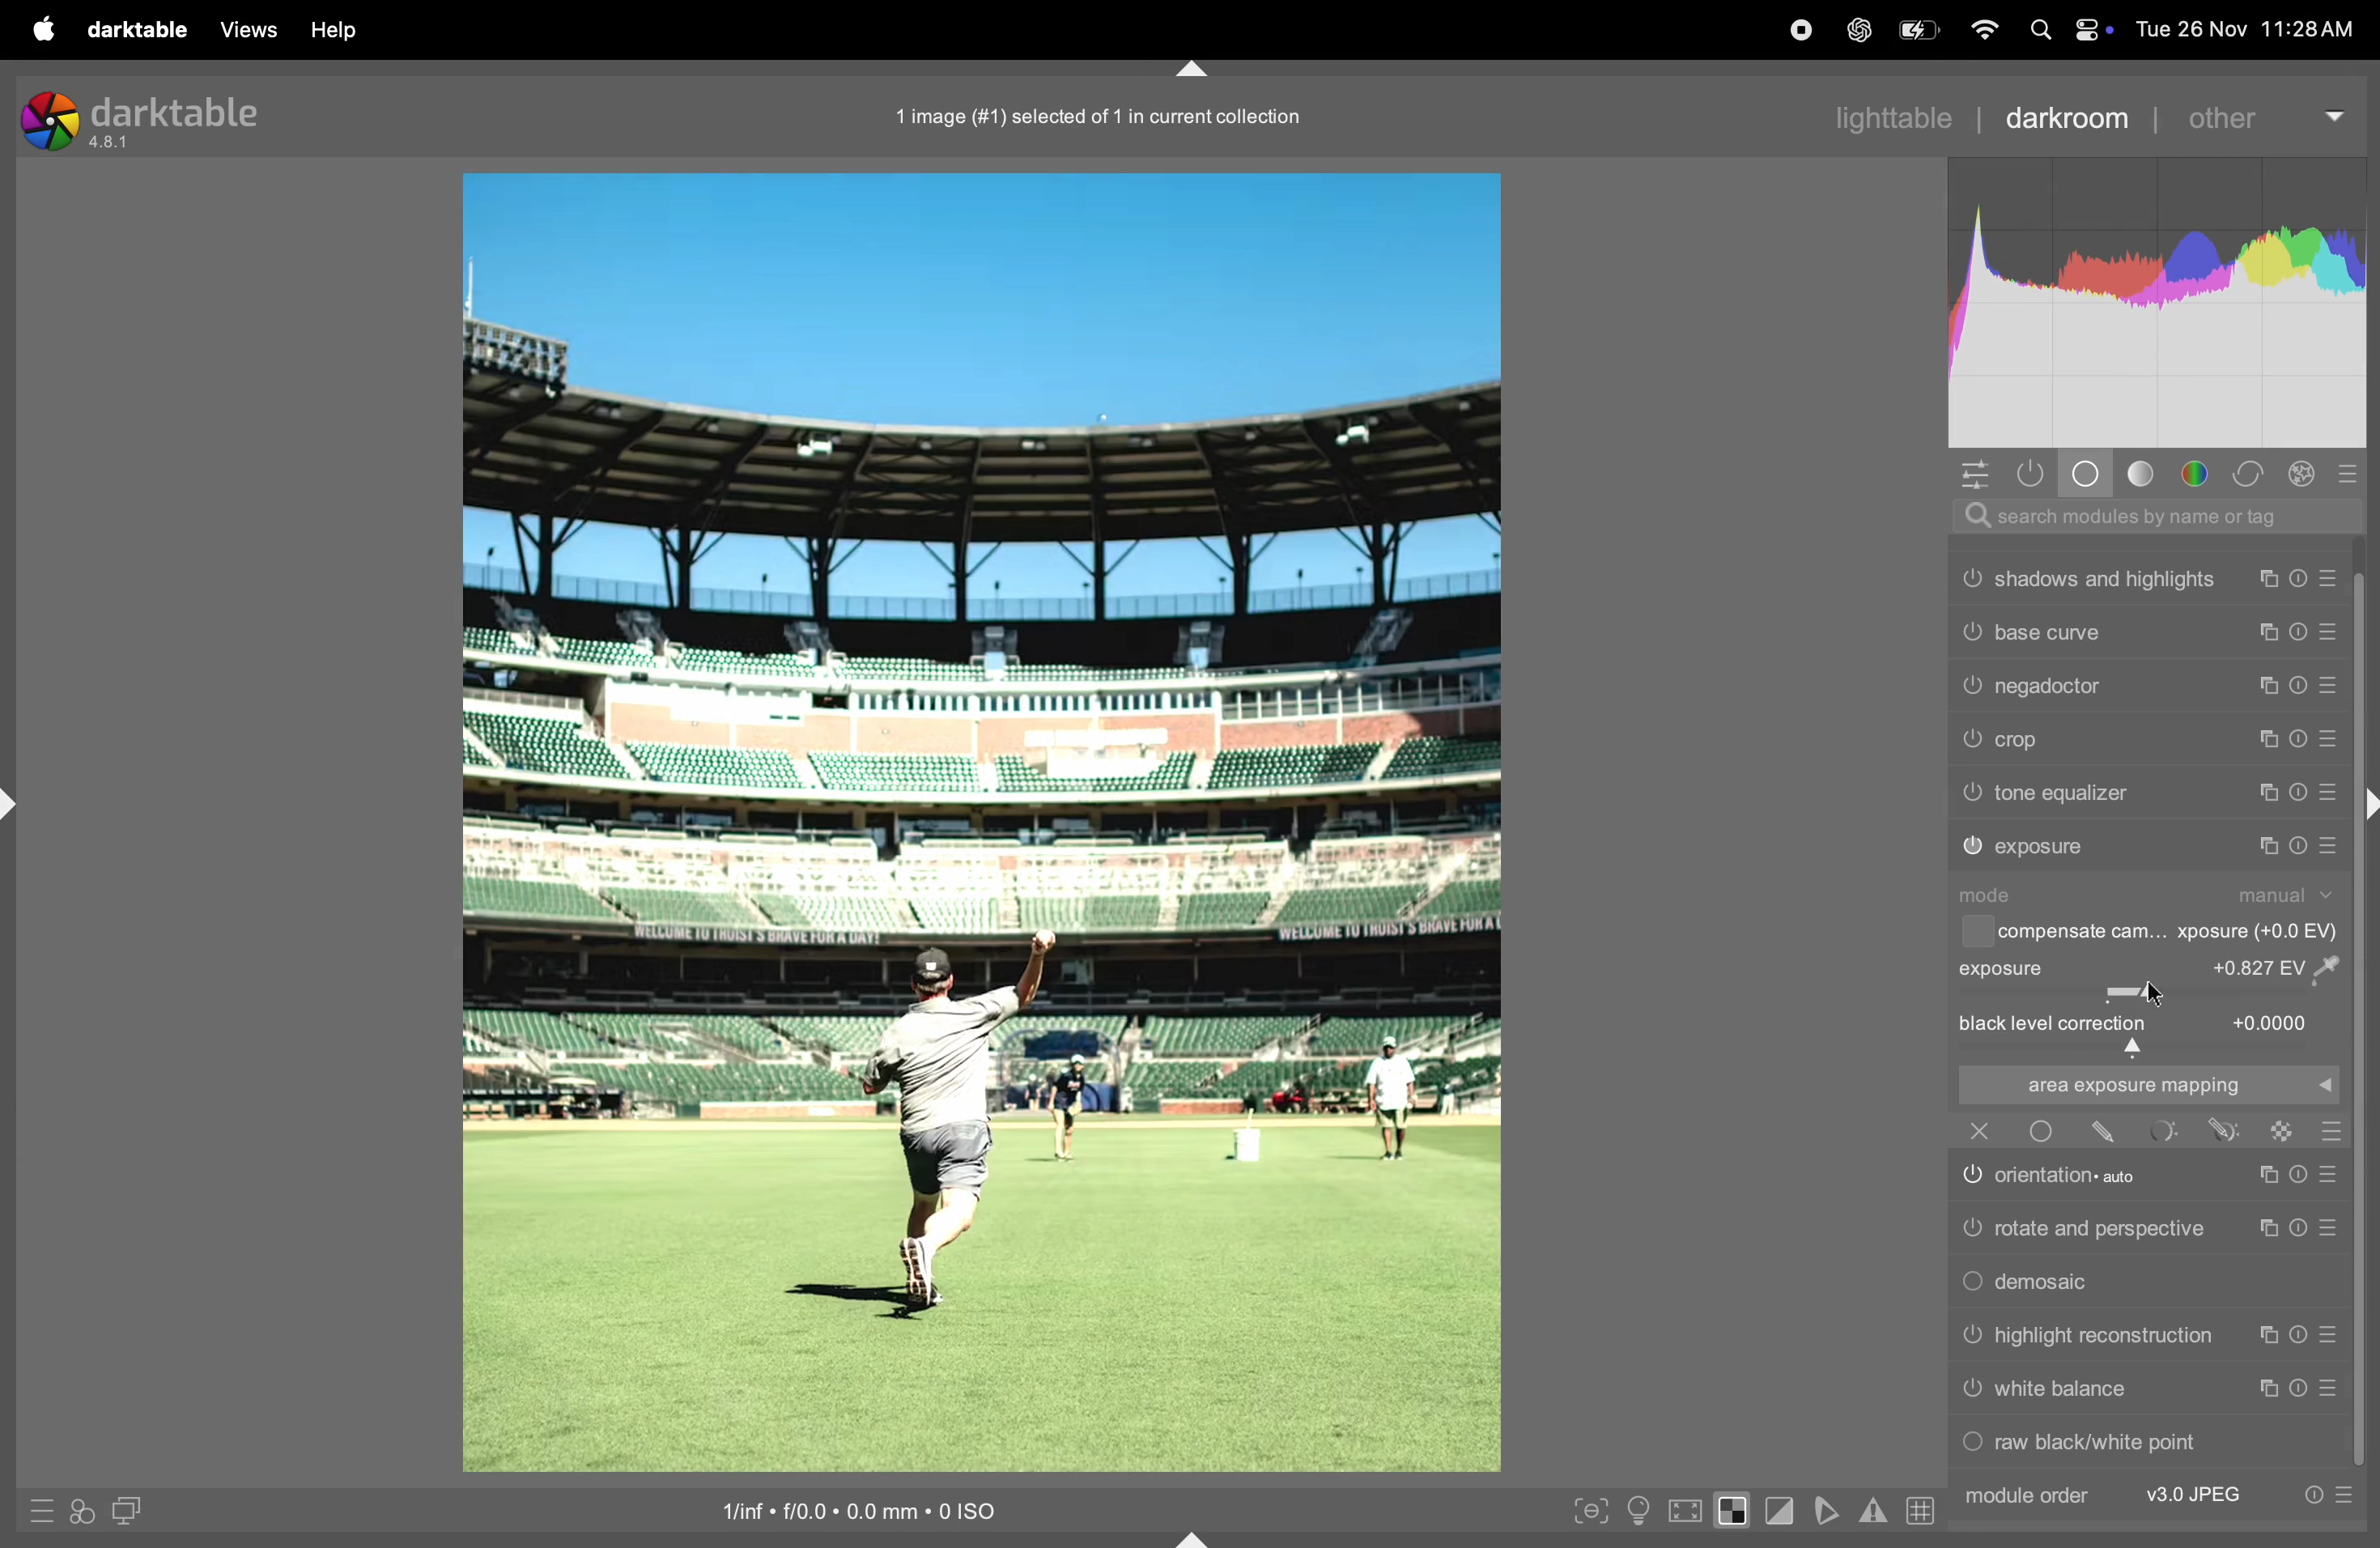 This screenshot has width=2380, height=1548. What do you see at coordinates (1980, 1130) in the screenshot?
I see `close` at bounding box center [1980, 1130].